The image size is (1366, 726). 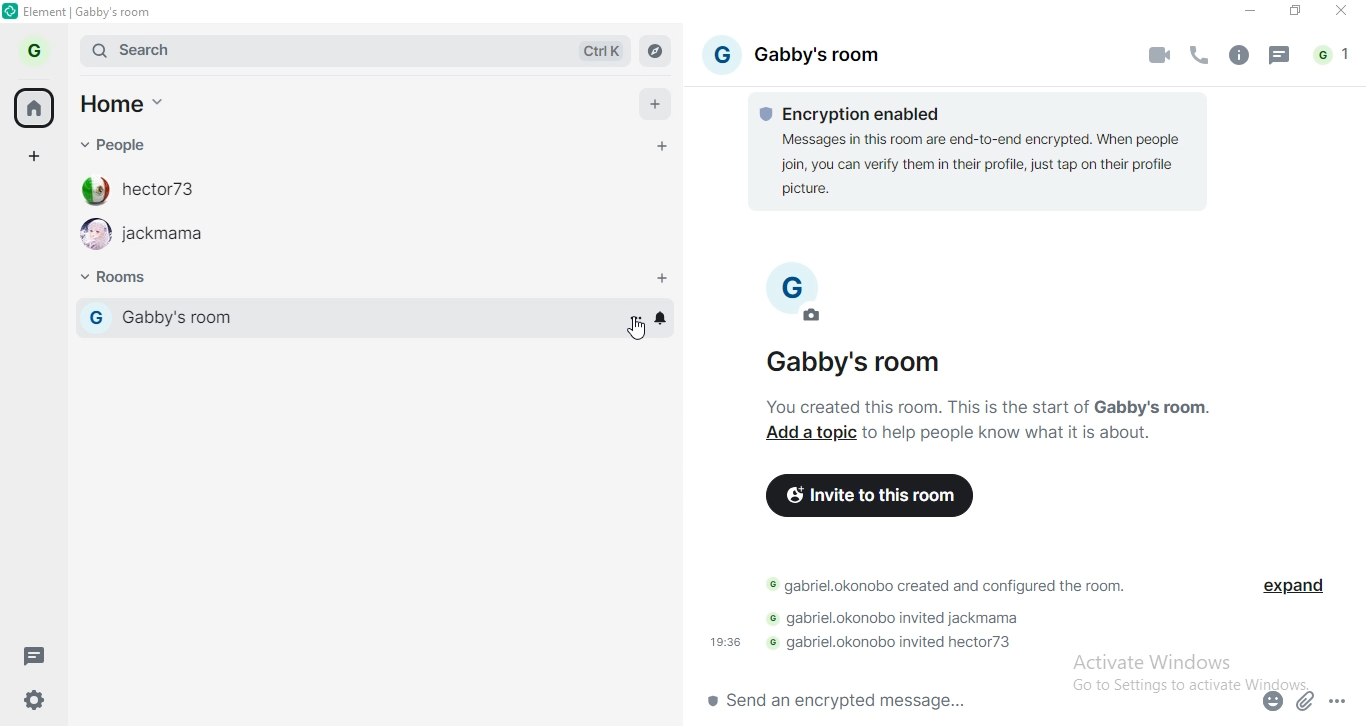 I want to click on minimise, so click(x=1244, y=11).